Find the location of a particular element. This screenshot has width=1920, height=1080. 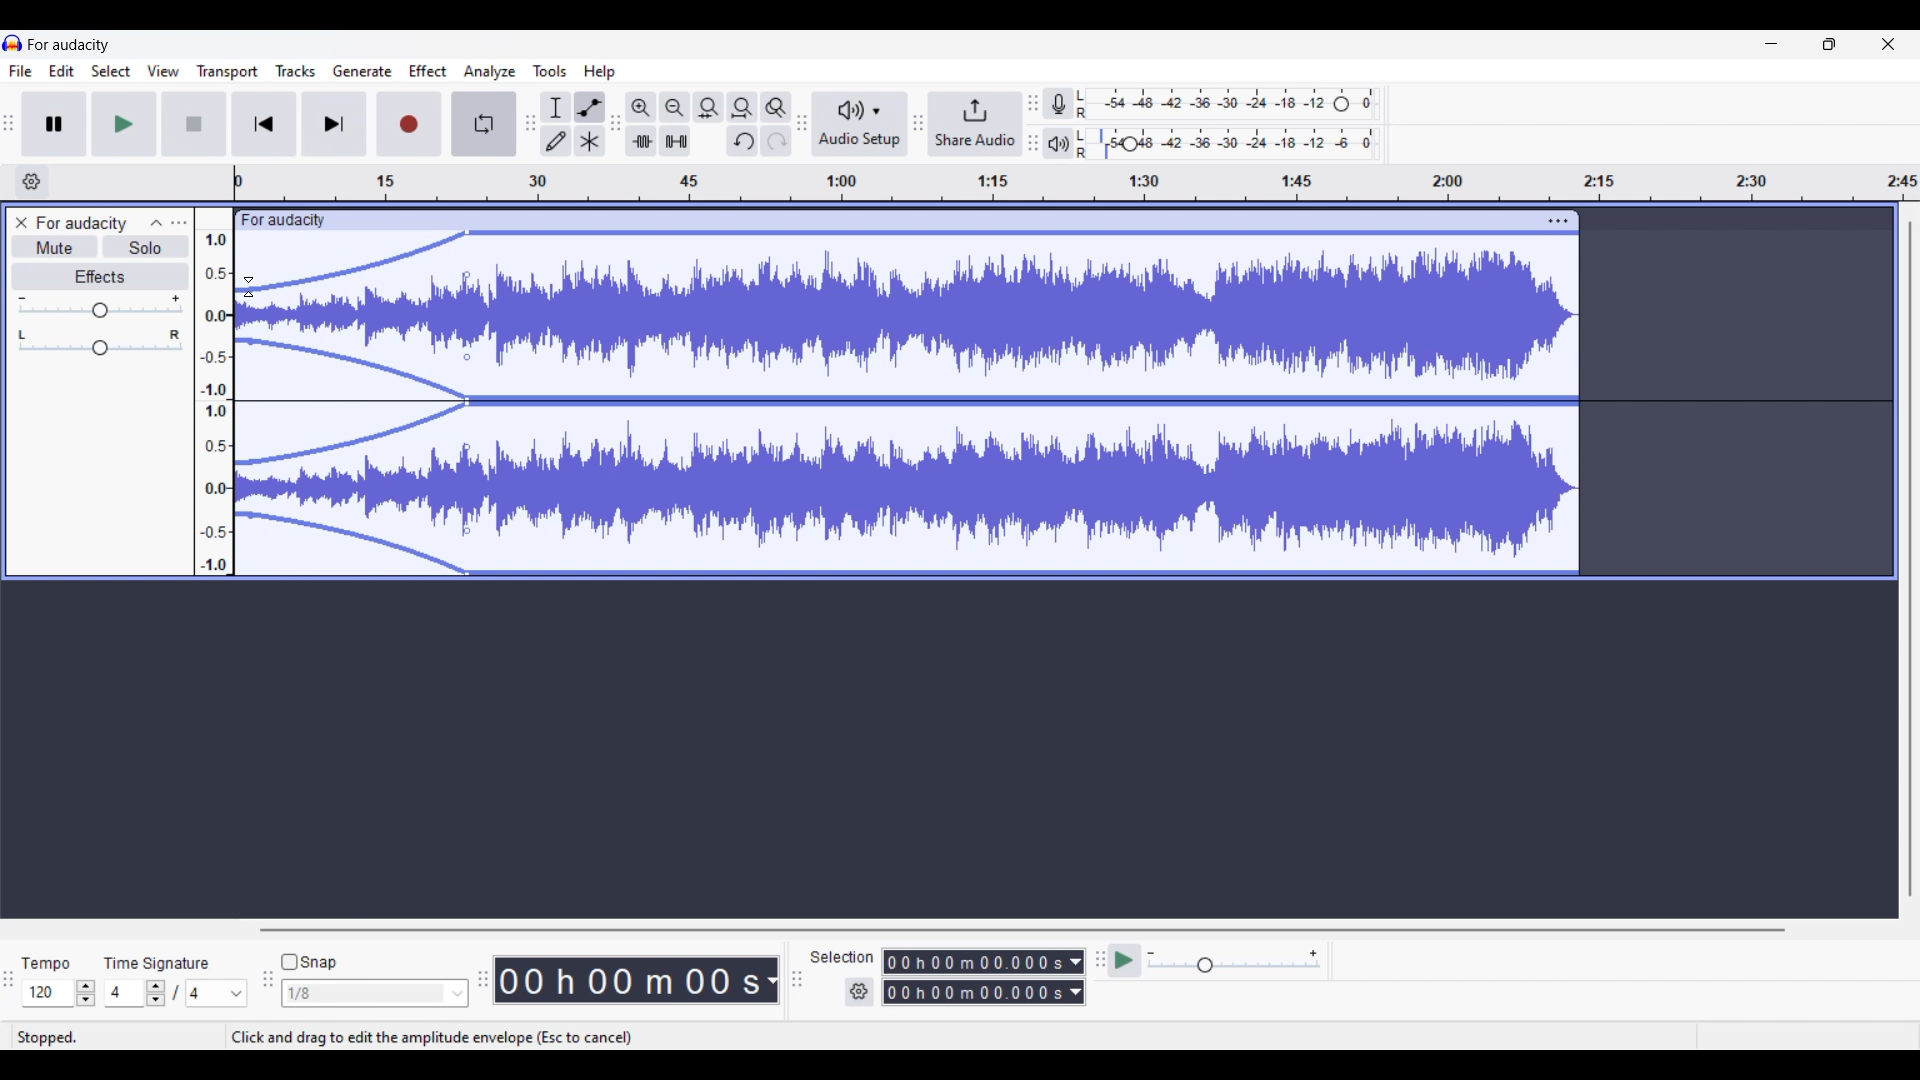

Click and drag to edit the amplitude envelope (Esc to cancel) is located at coordinates (432, 1038).